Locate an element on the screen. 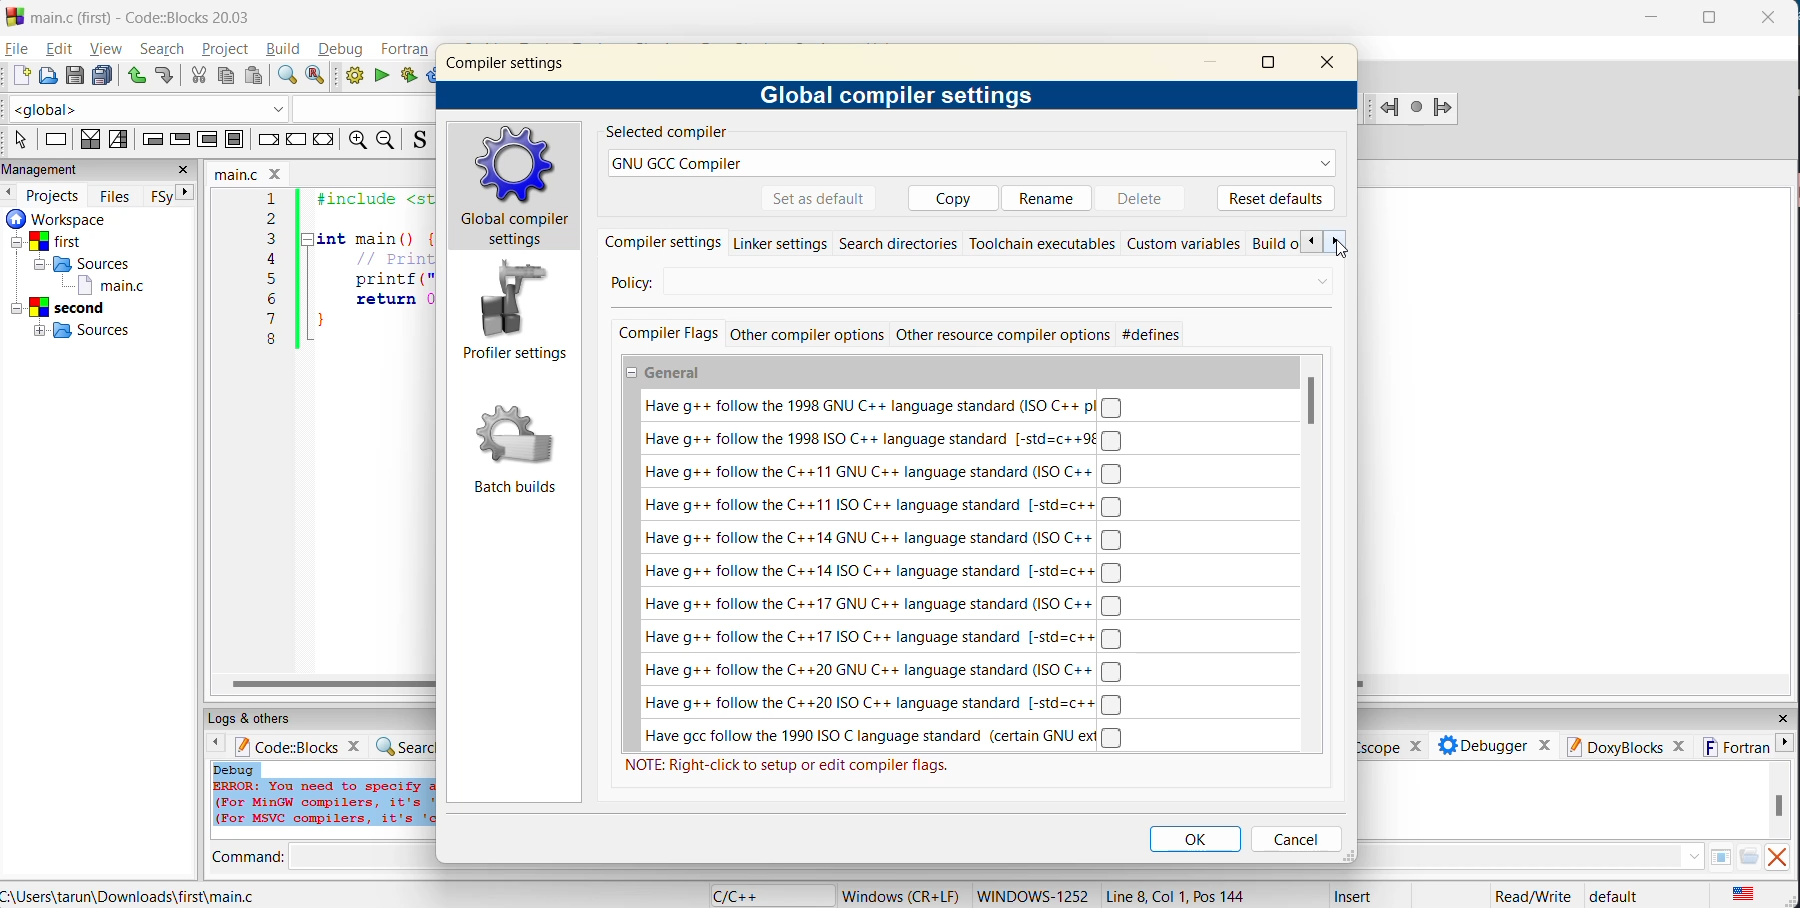  ok is located at coordinates (1196, 838).